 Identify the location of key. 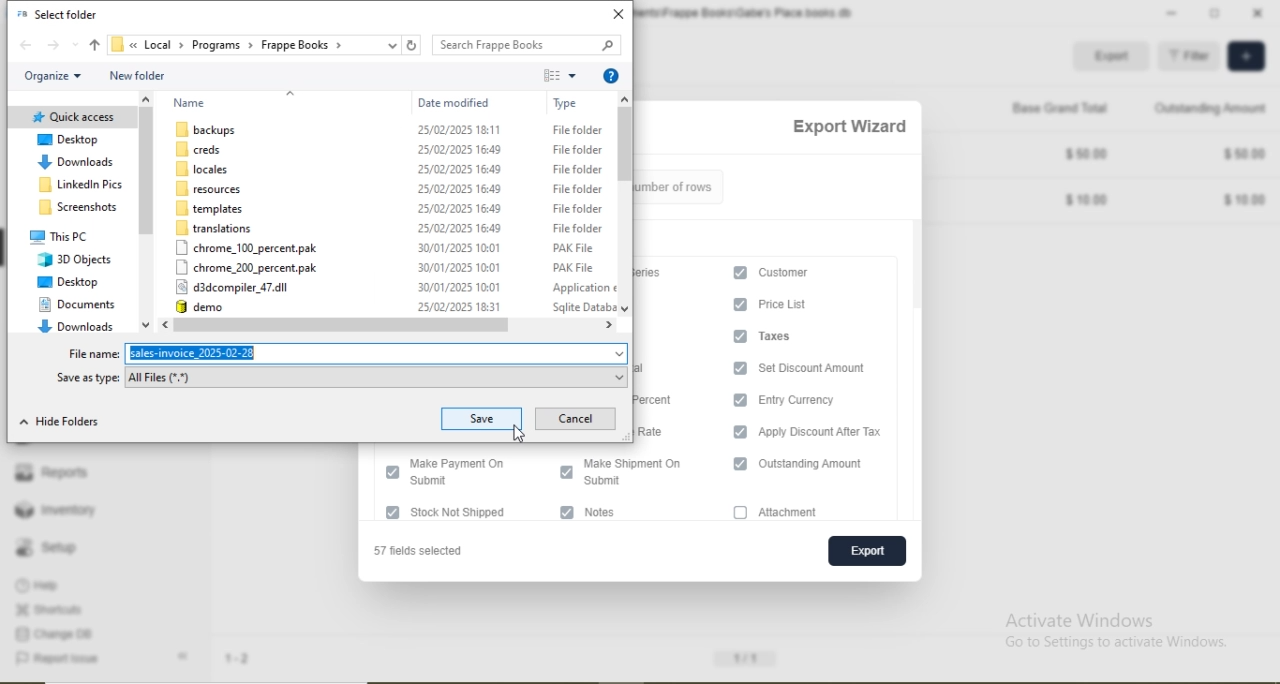
(598, 45).